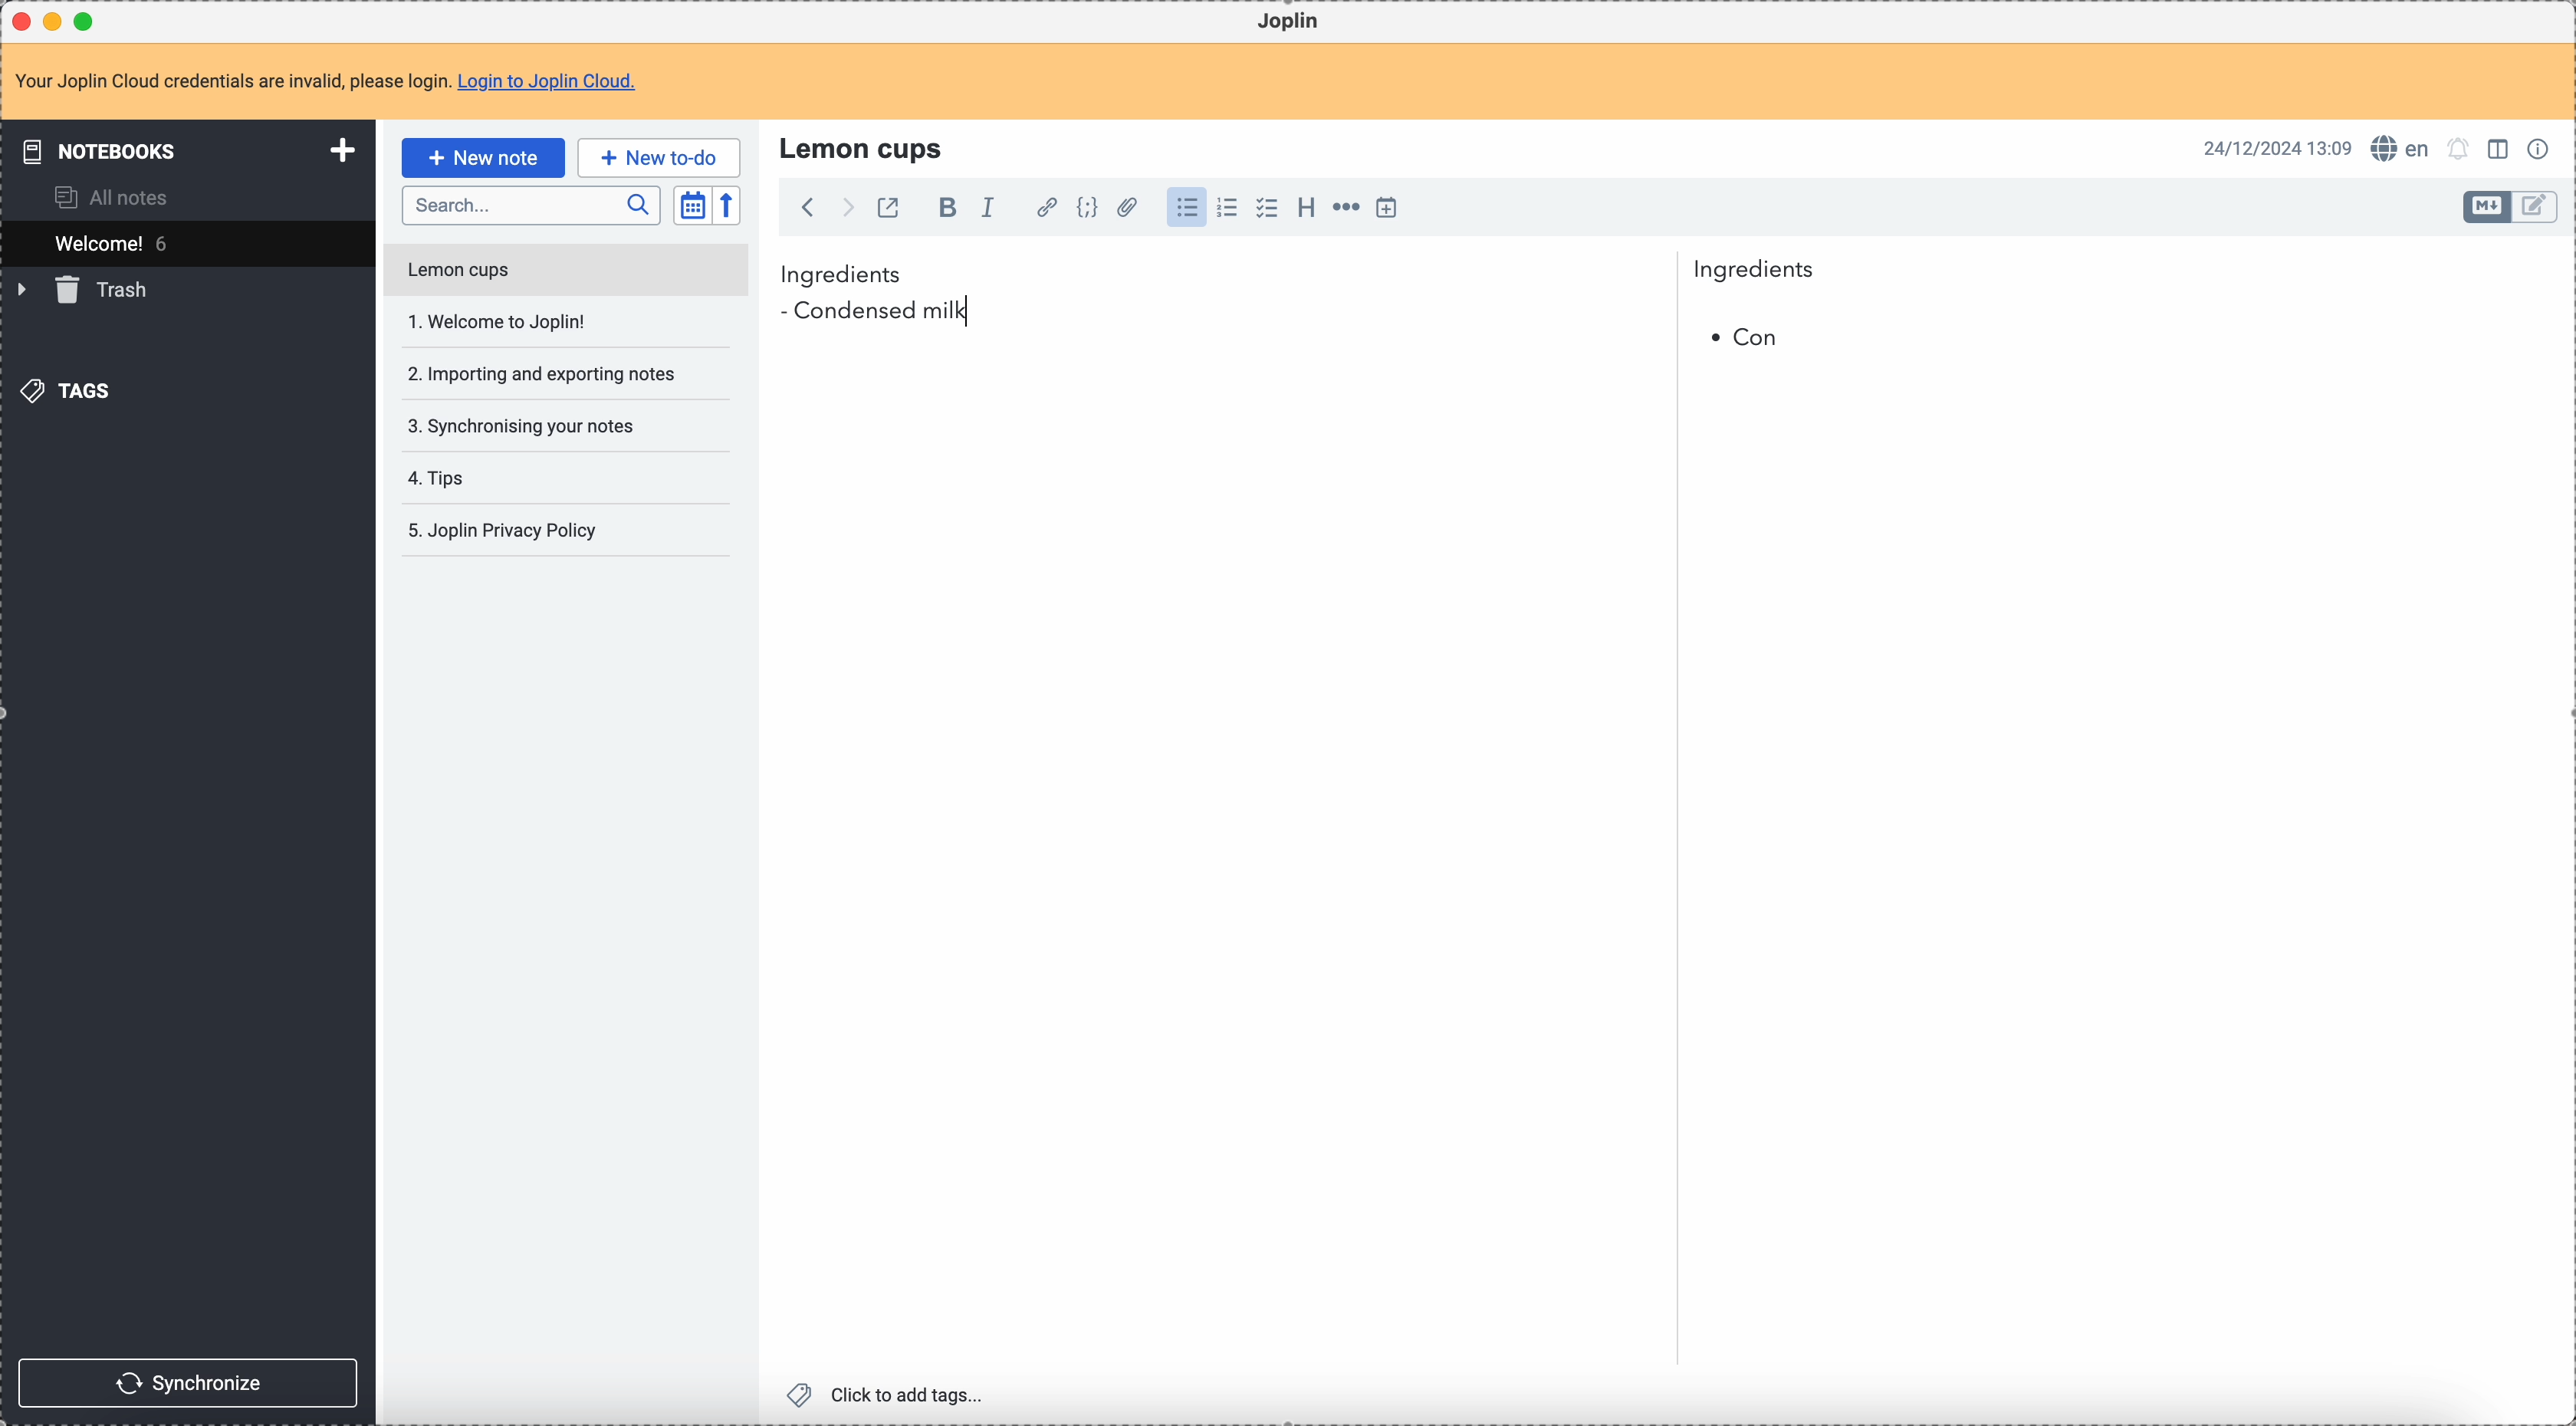  What do you see at coordinates (2542, 147) in the screenshot?
I see `note properties` at bounding box center [2542, 147].